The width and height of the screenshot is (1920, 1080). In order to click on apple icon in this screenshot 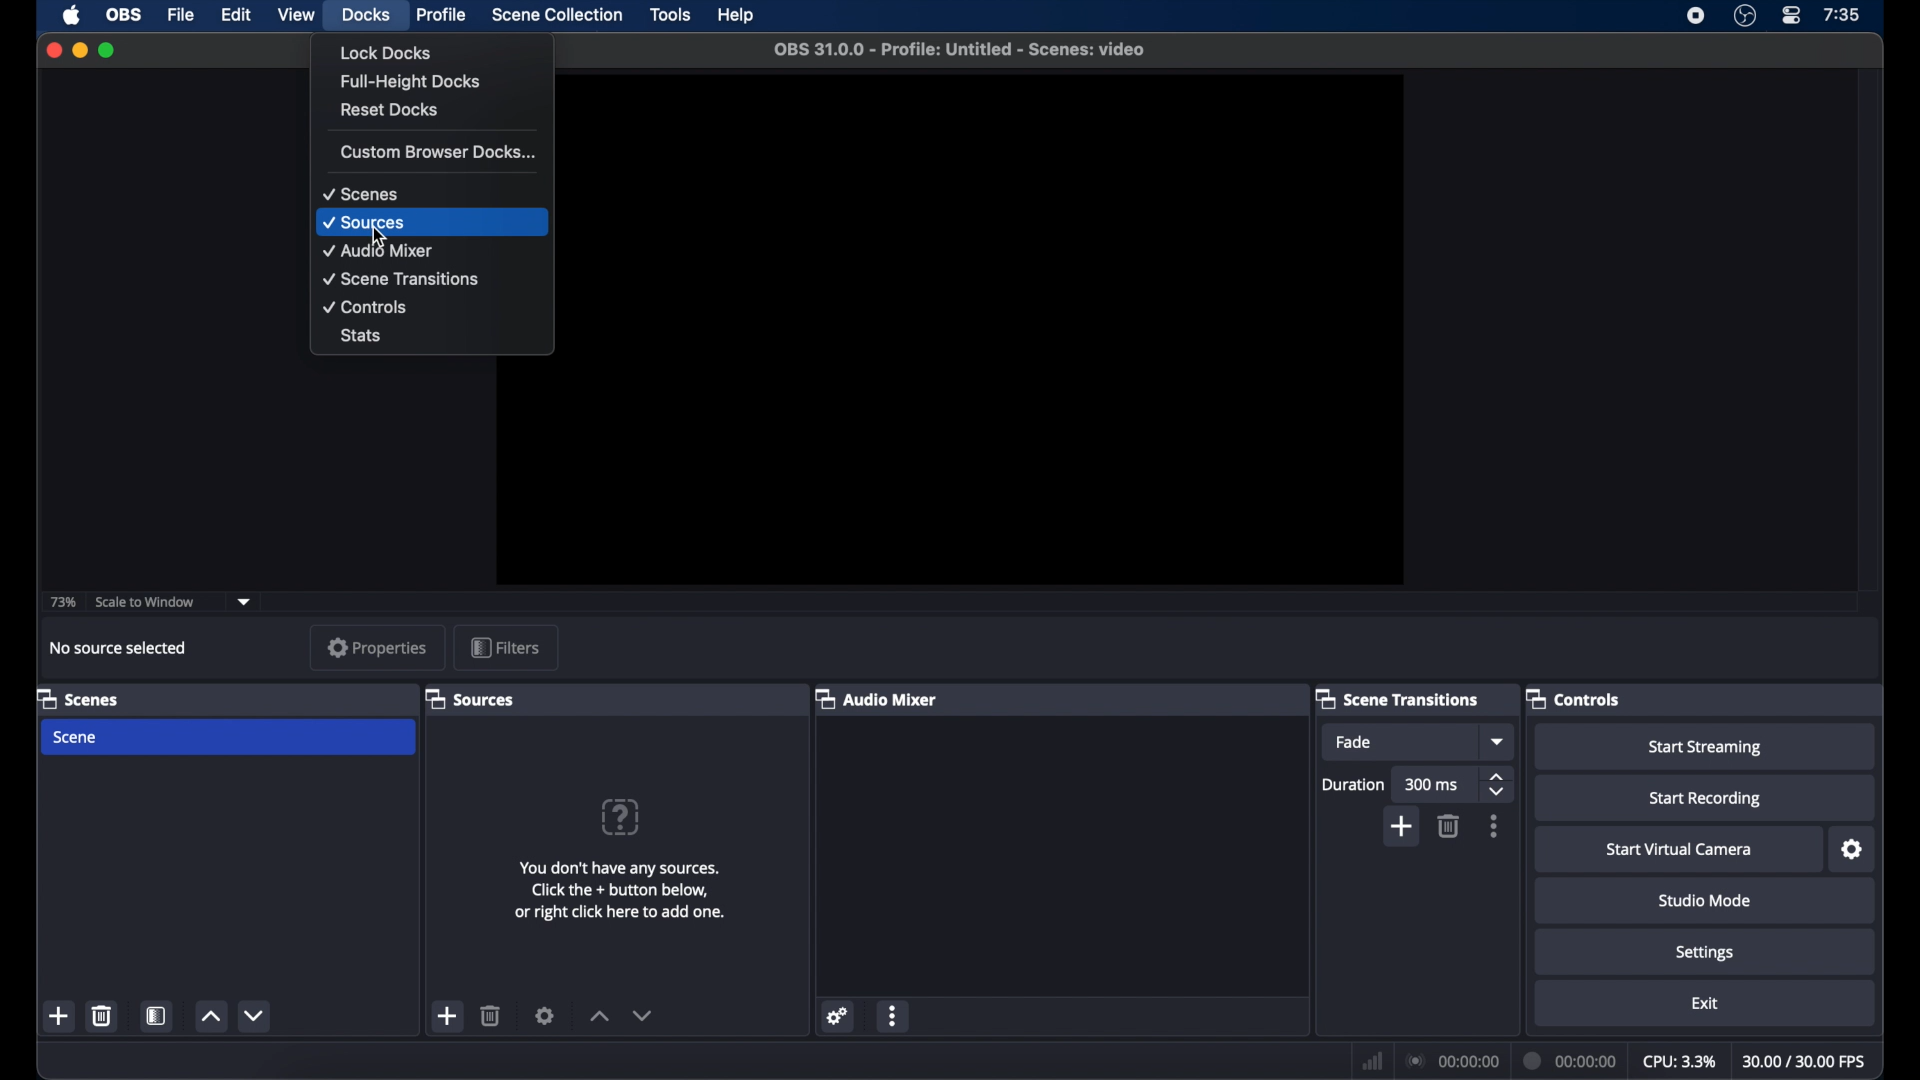, I will do `click(71, 15)`.